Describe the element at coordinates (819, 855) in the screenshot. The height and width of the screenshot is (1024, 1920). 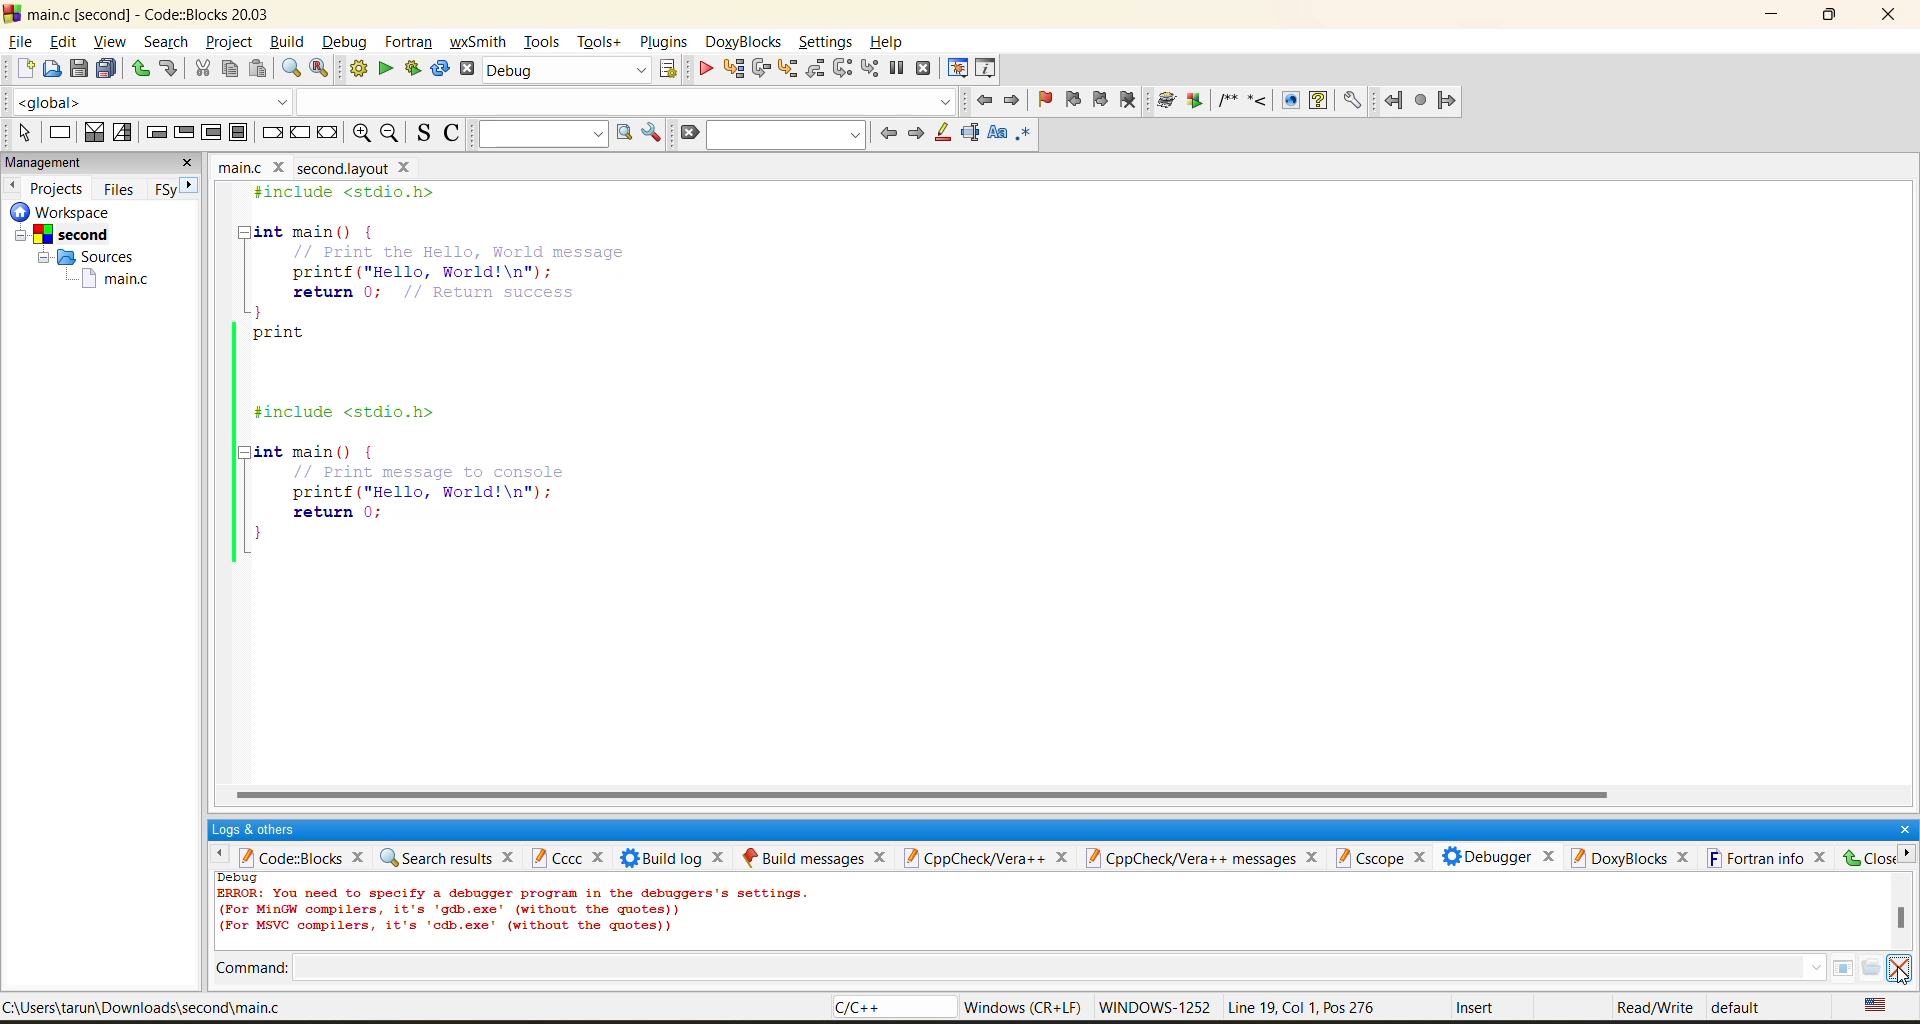
I see `build messages` at that location.